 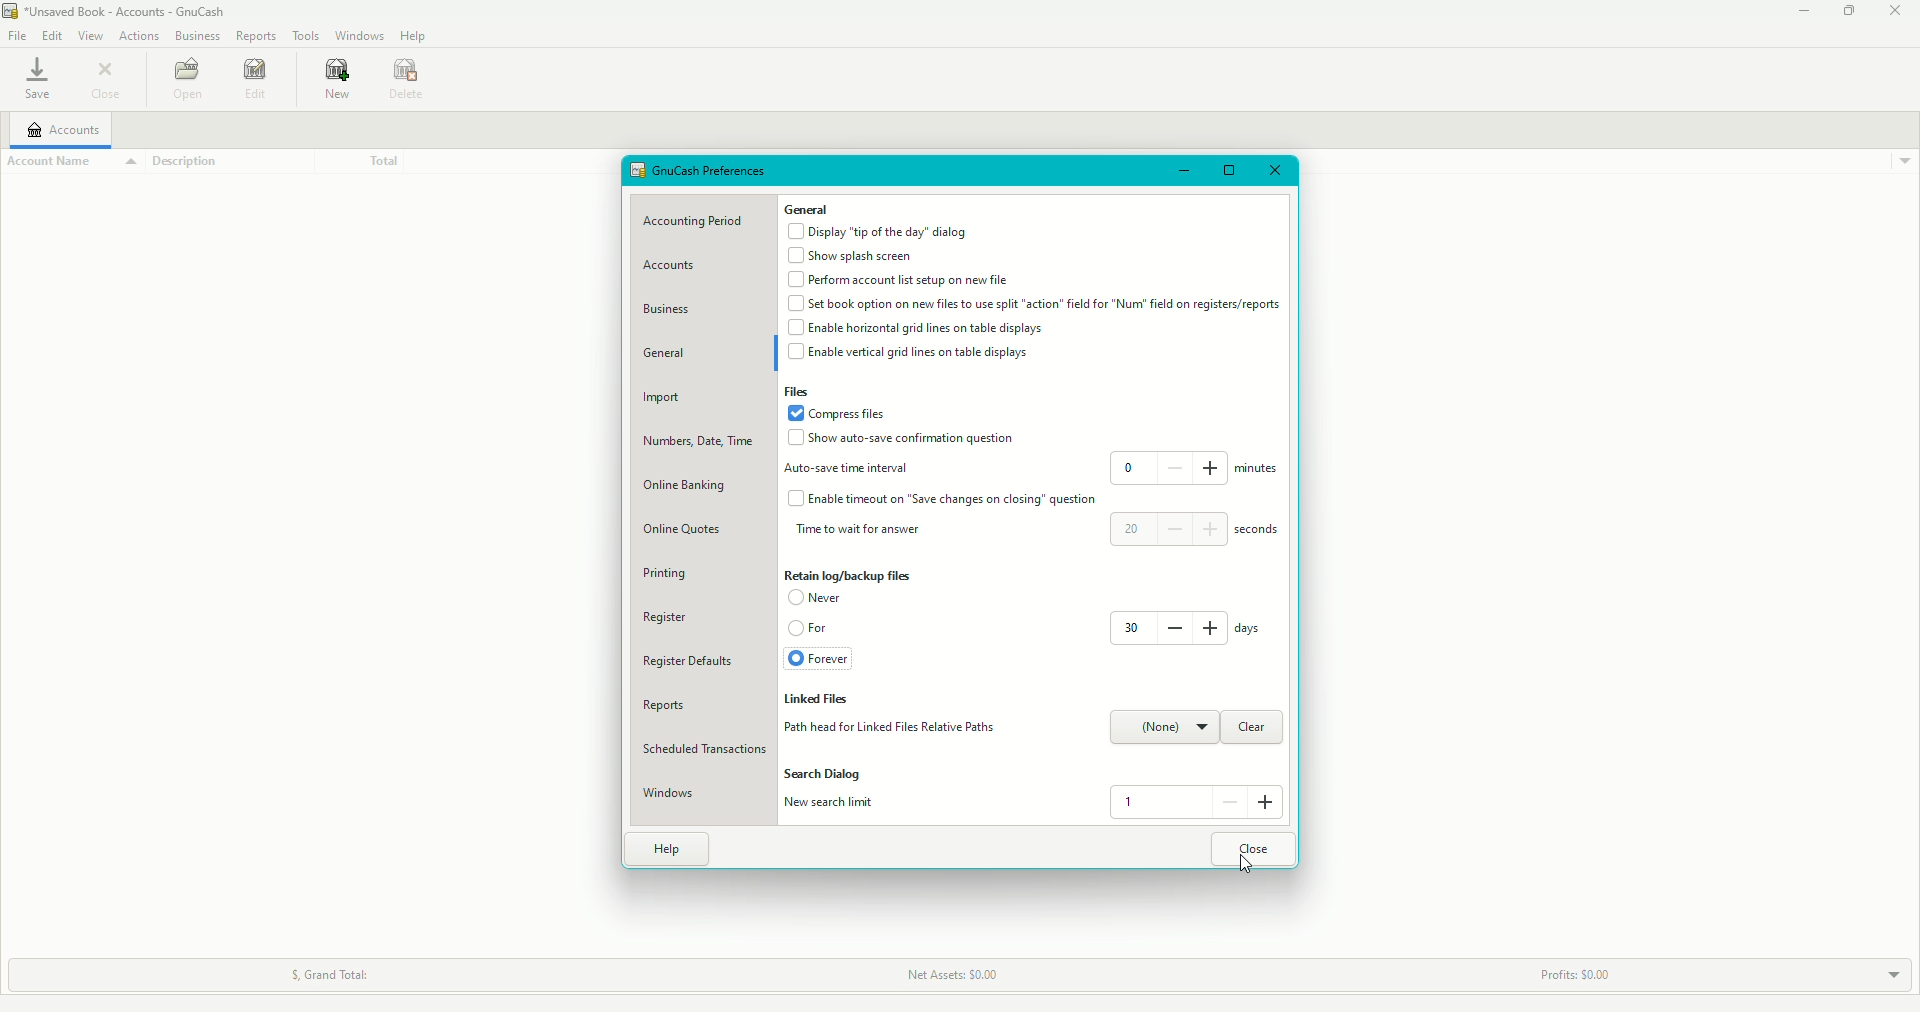 What do you see at coordinates (854, 256) in the screenshot?
I see `Show Splash screen` at bounding box center [854, 256].